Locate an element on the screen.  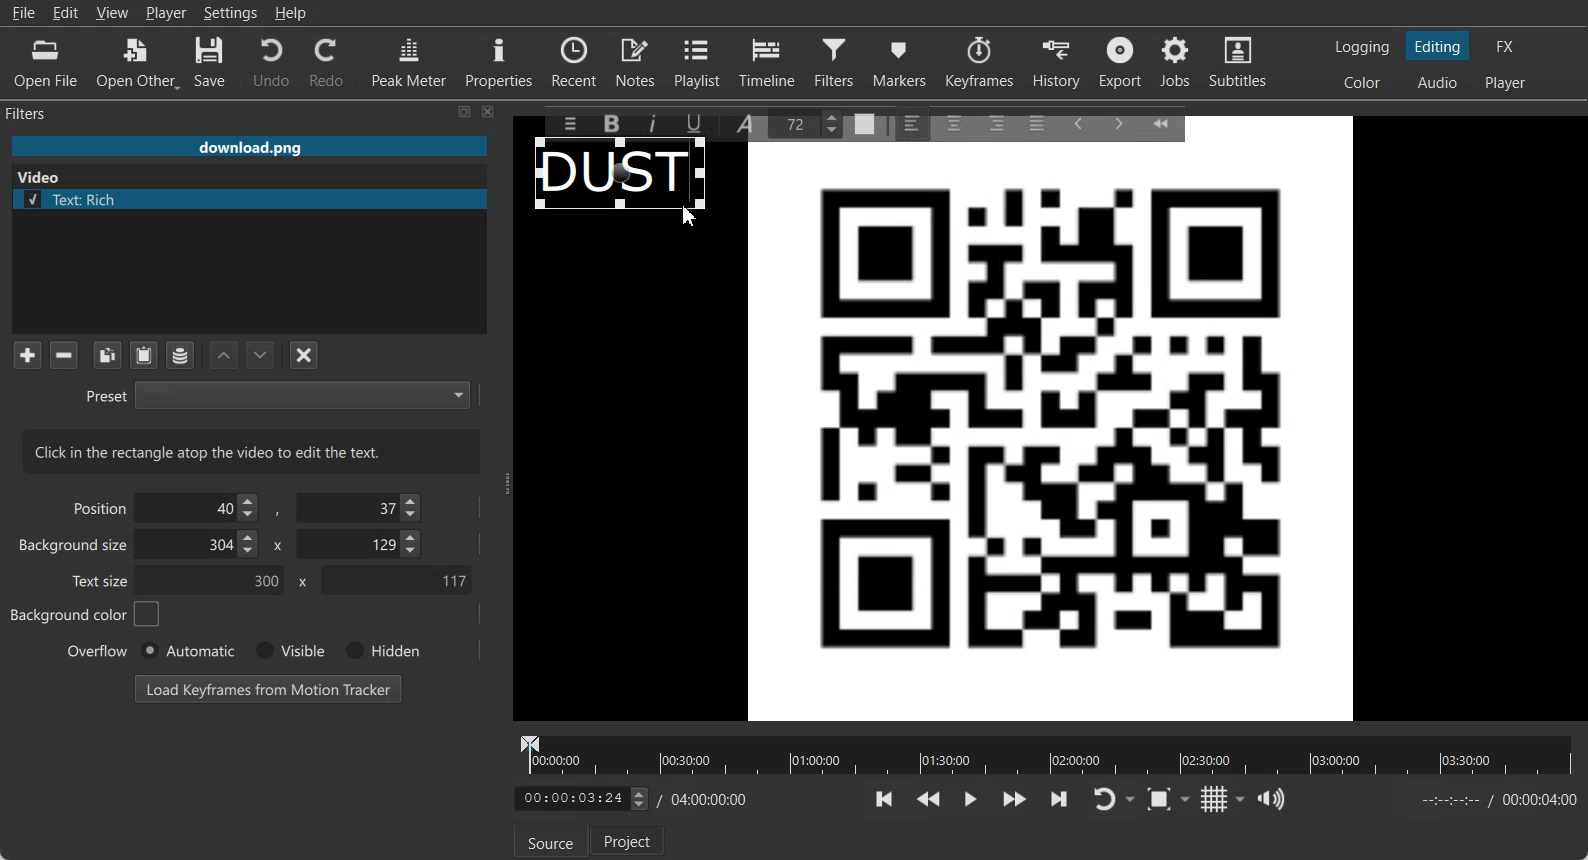
adjust Time  is located at coordinates (580, 800).